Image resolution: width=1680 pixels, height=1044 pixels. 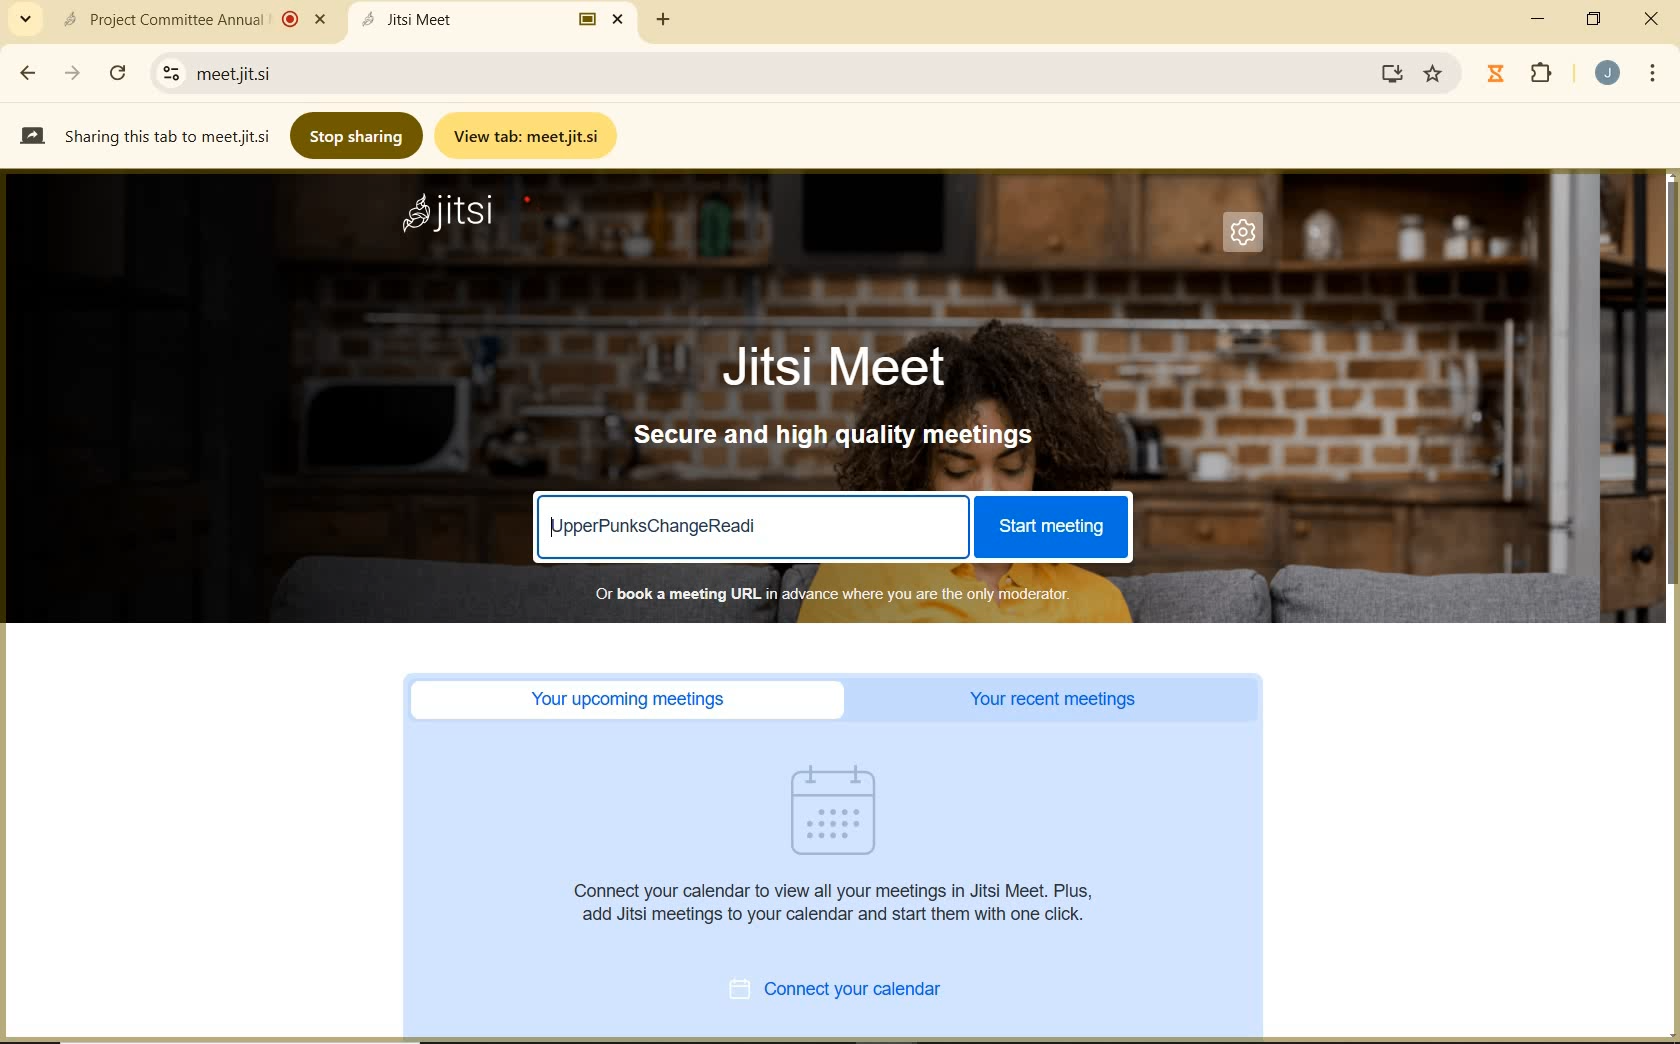 What do you see at coordinates (664, 19) in the screenshot?
I see `ADD NEW TAB` at bounding box center [664, 19].